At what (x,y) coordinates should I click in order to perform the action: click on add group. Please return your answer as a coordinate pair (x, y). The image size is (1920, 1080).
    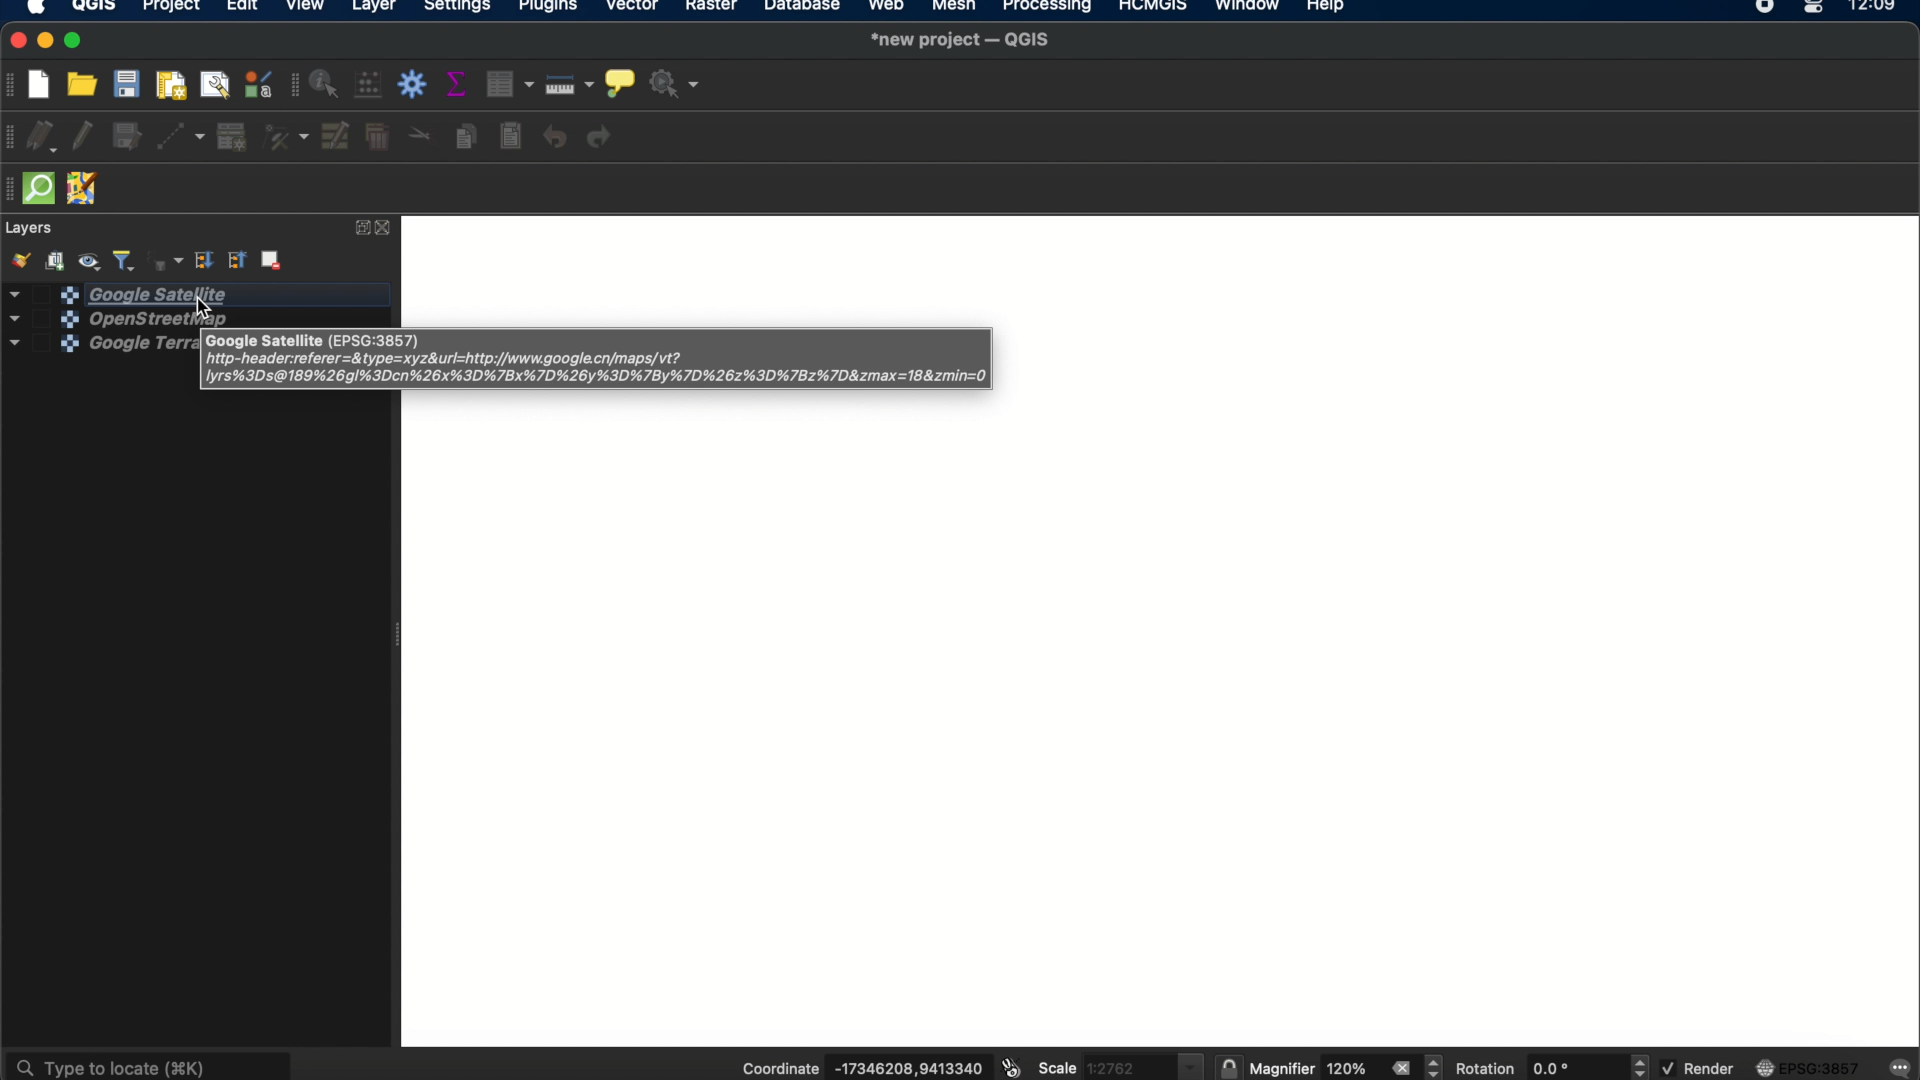
    Looking at the image, I should click on (58, 260).